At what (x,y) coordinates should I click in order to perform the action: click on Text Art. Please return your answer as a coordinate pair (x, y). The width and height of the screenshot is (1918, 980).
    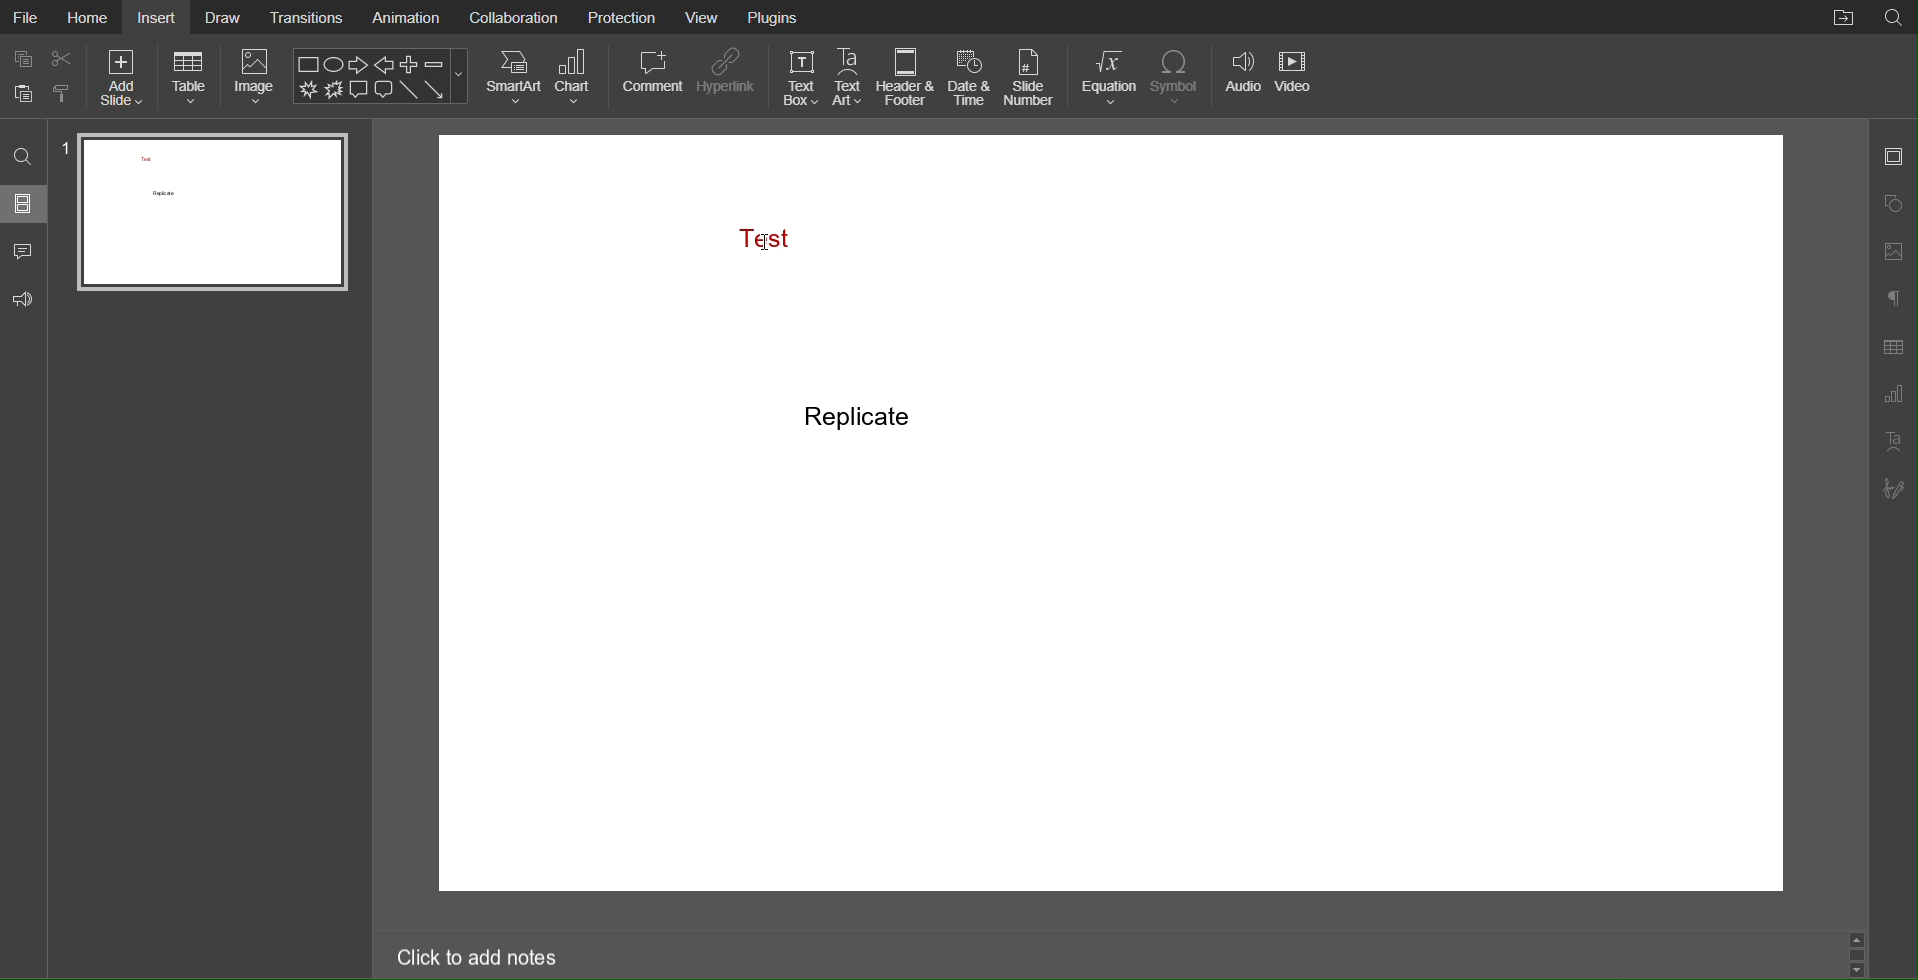
    Looking at the image, I should click on (1890, 442).